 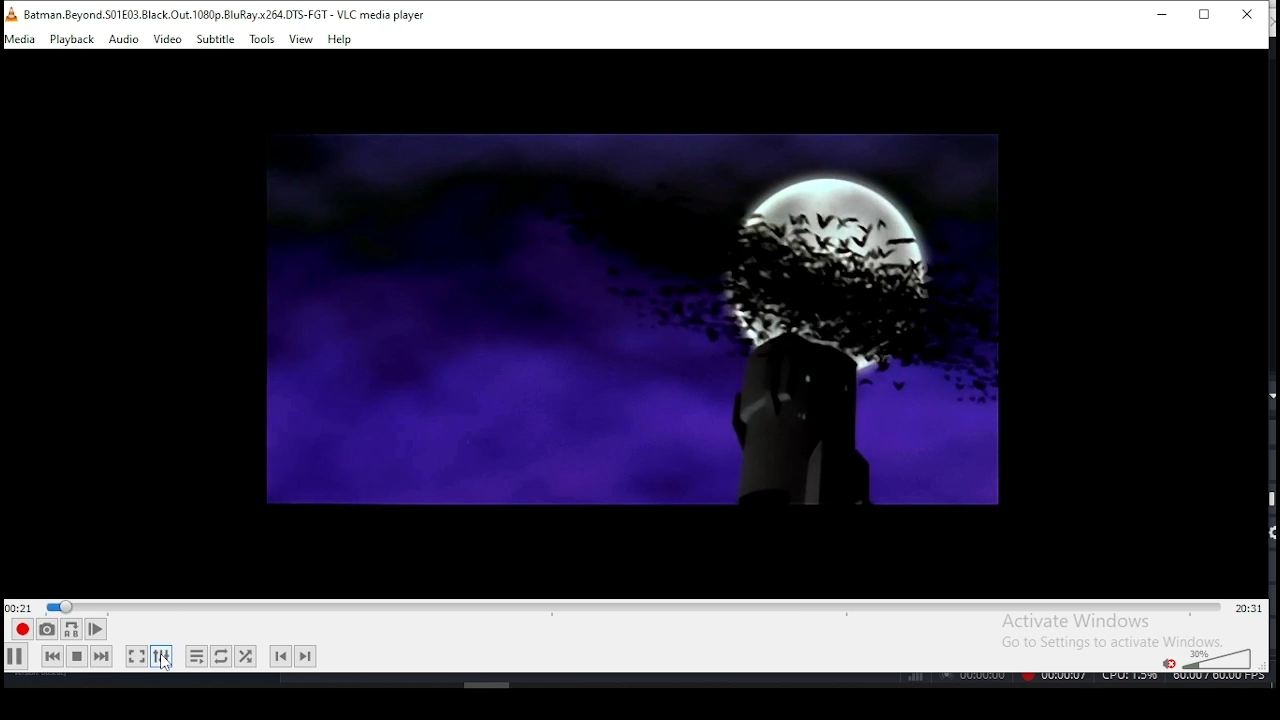 I want to click on audio, so click(x=125, y=40).